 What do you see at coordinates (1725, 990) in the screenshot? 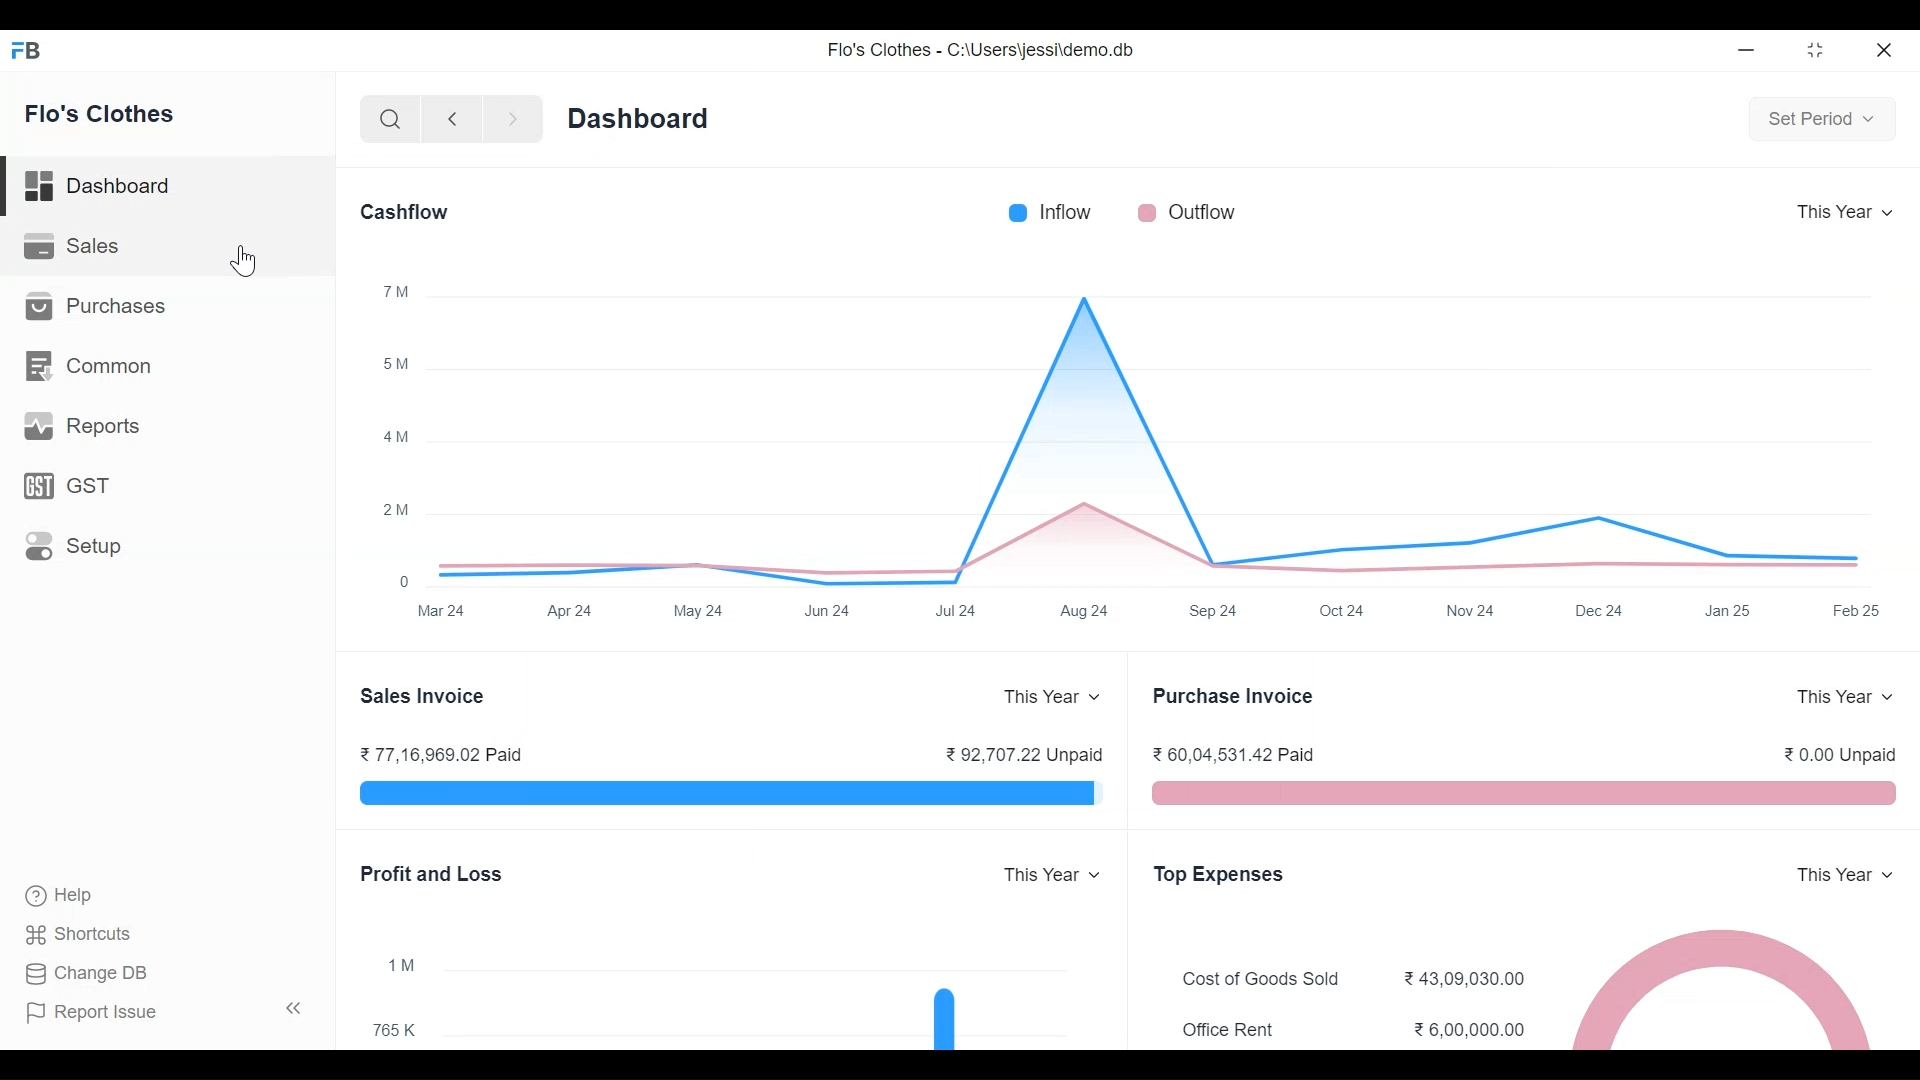
I see `Visual Representation of Top Expenses of Flo's Clothes yearly` at bounding box center [1725, 990].